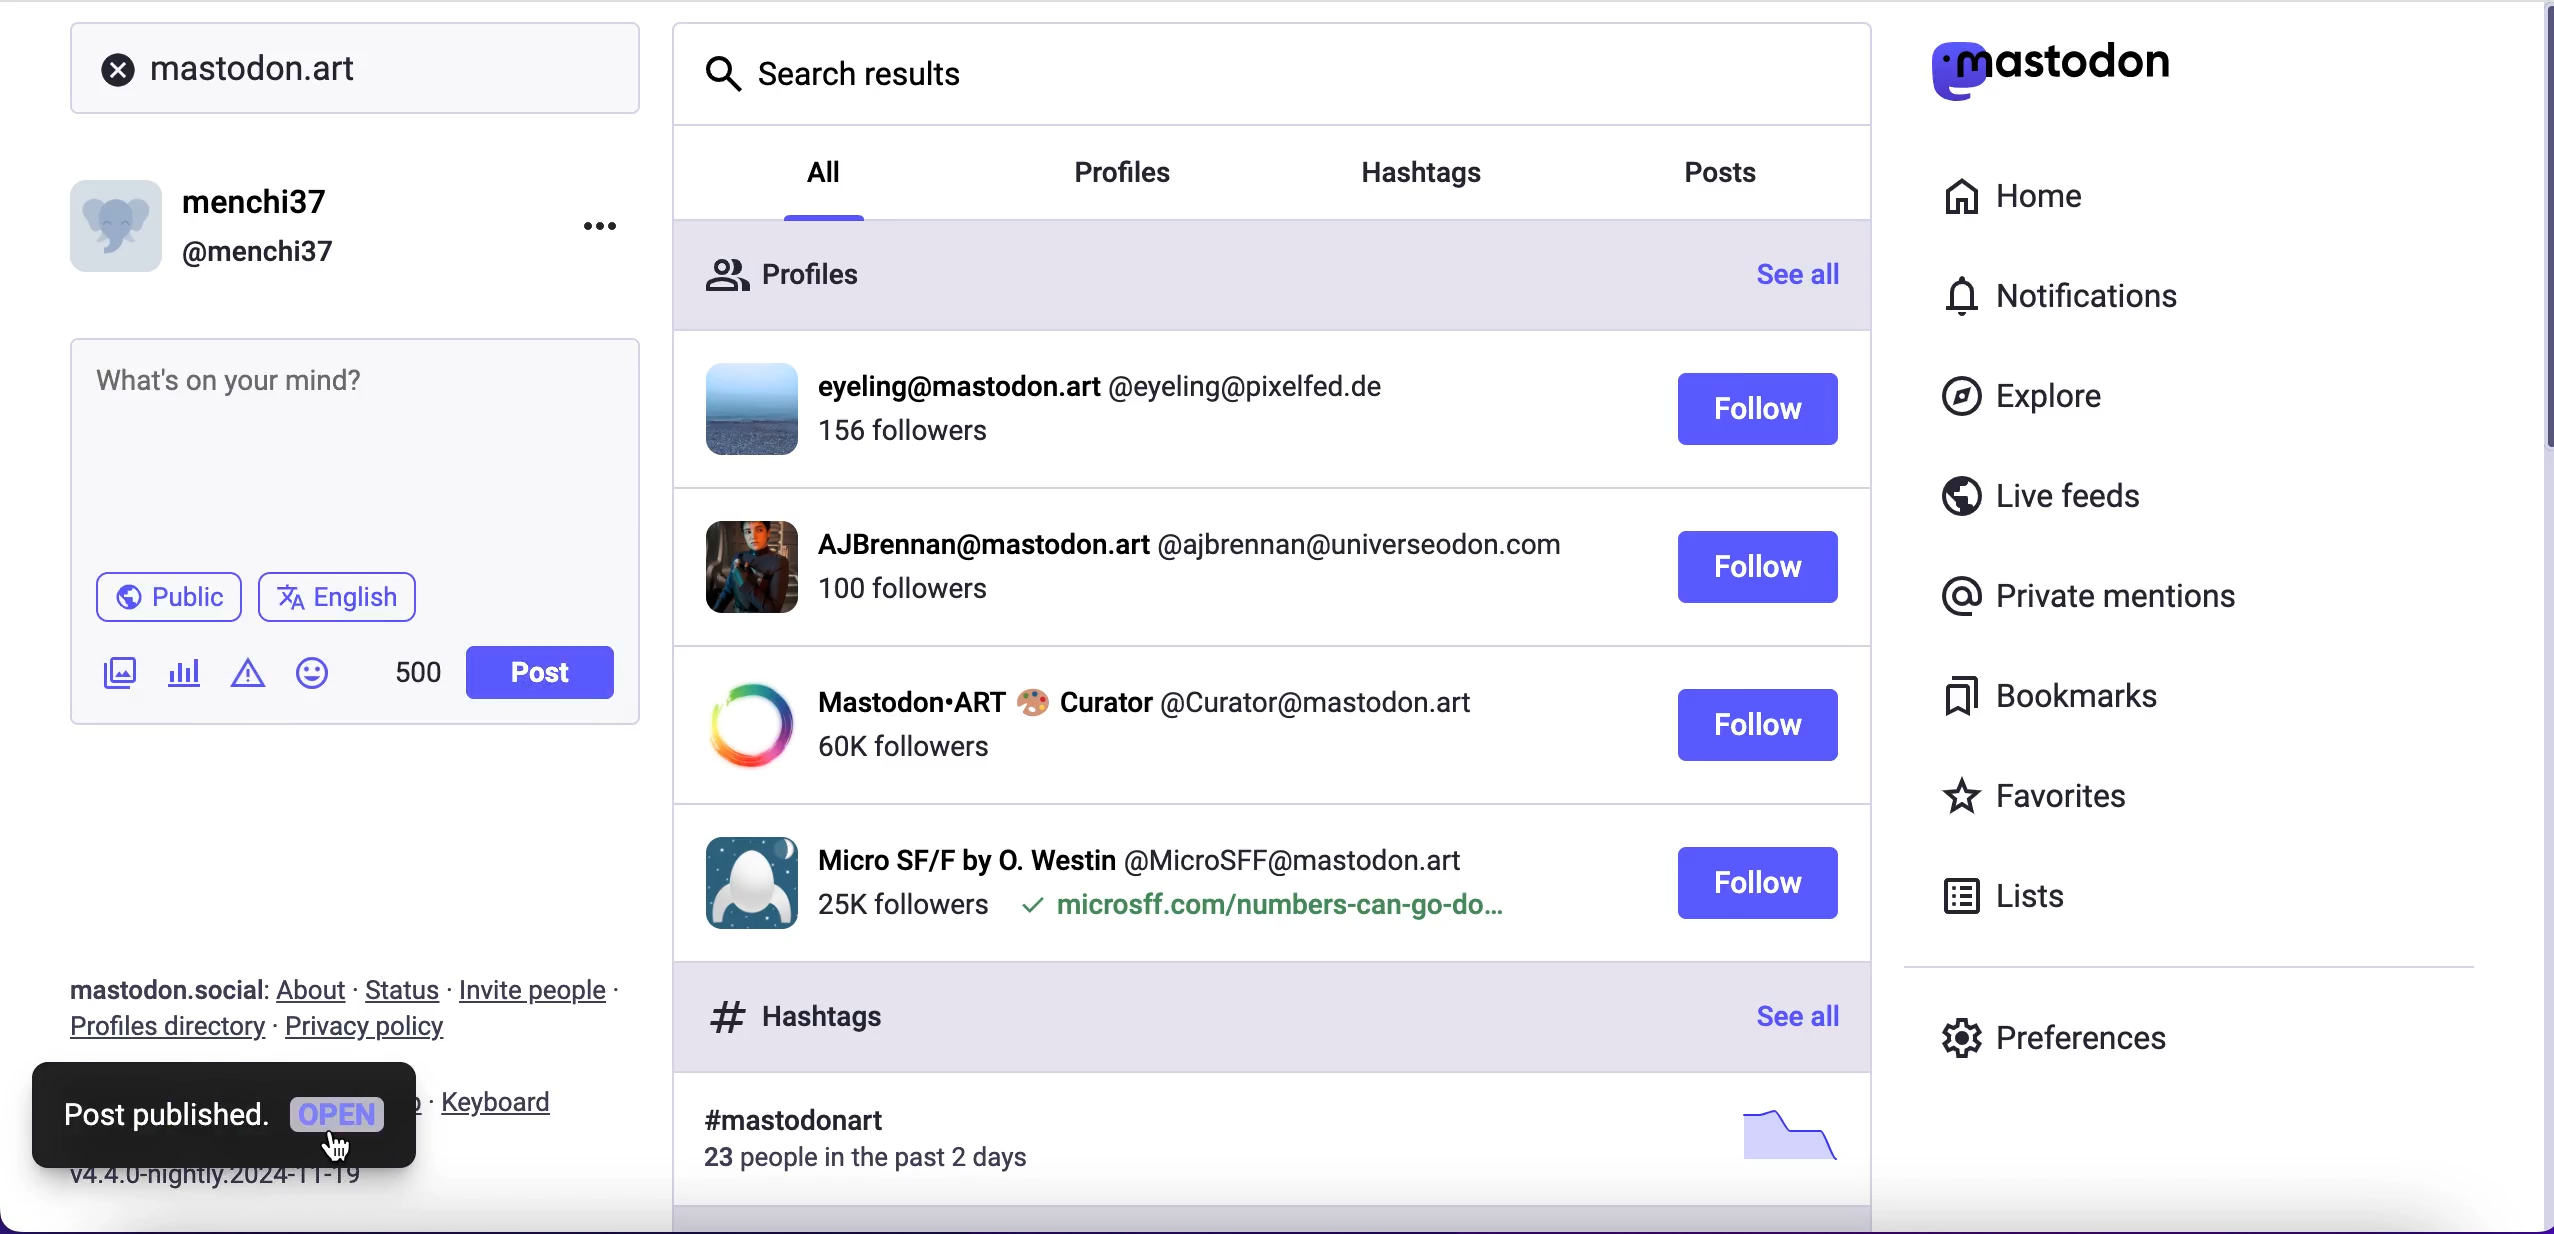  Describe the element at coordinates (185, 676) in the screenshot. I see `add poll` at that location.